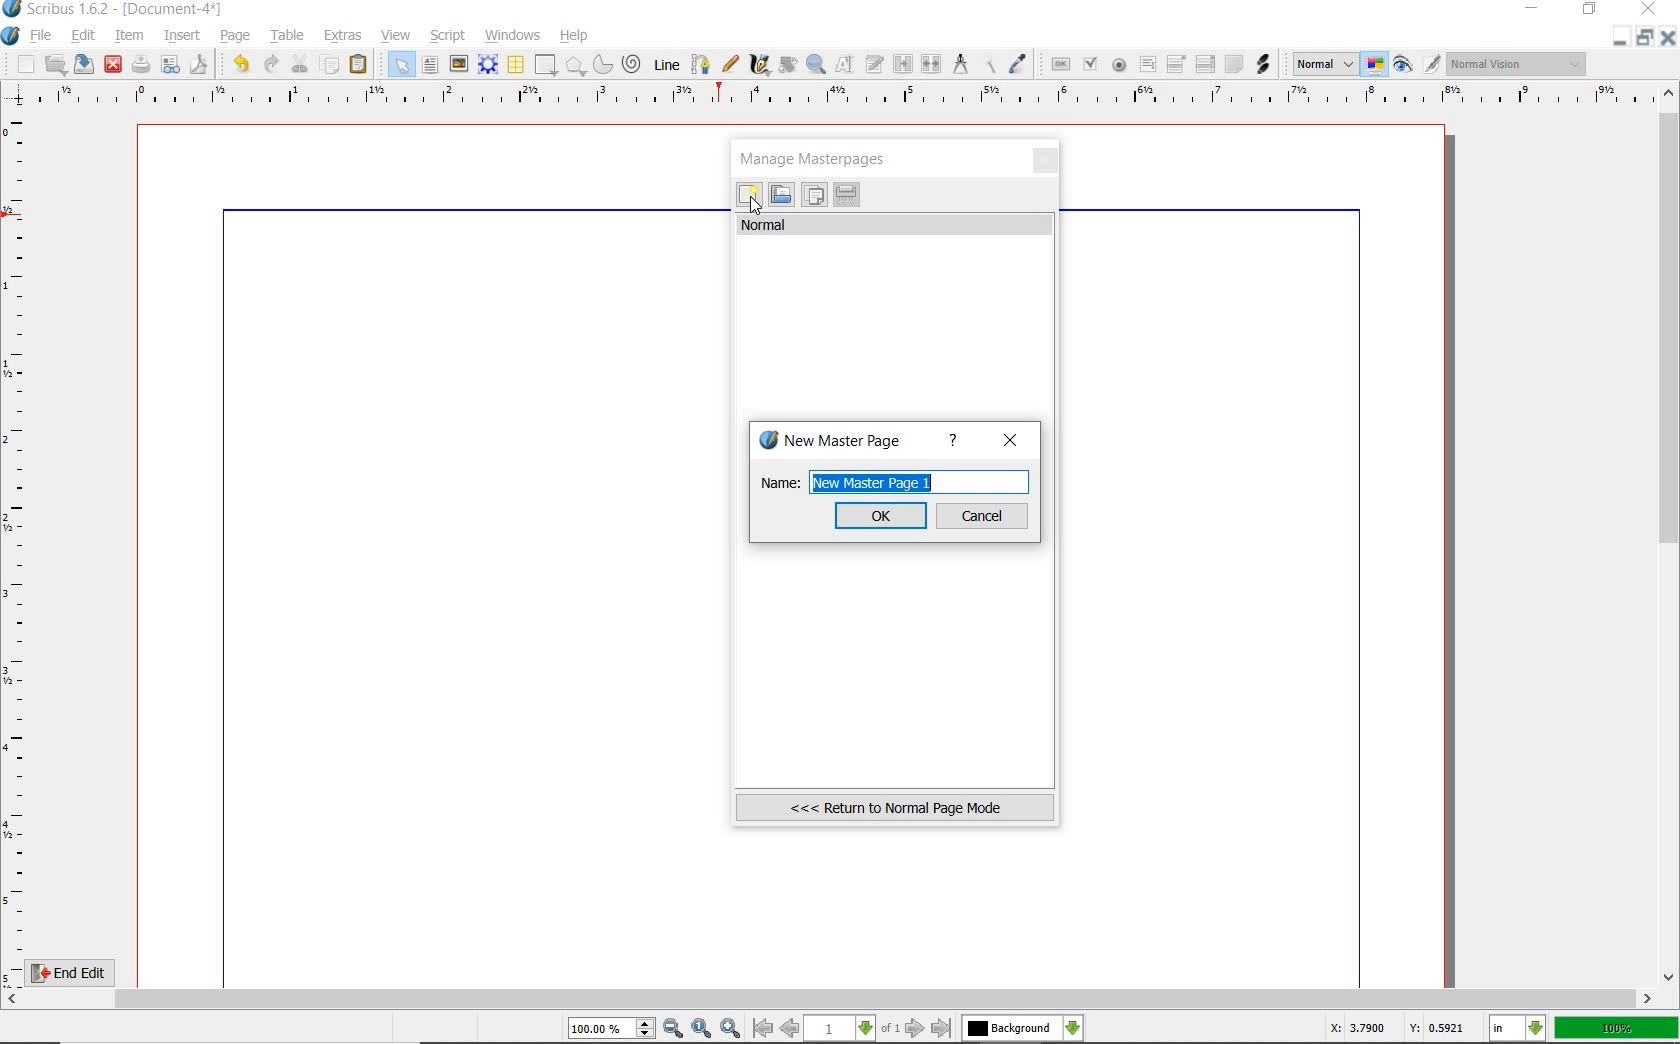 This screenshot has height=1044, width=1680. Describe the element at coordinates (171, 66) in the screenshot. I see `preflight verifier` at that location.